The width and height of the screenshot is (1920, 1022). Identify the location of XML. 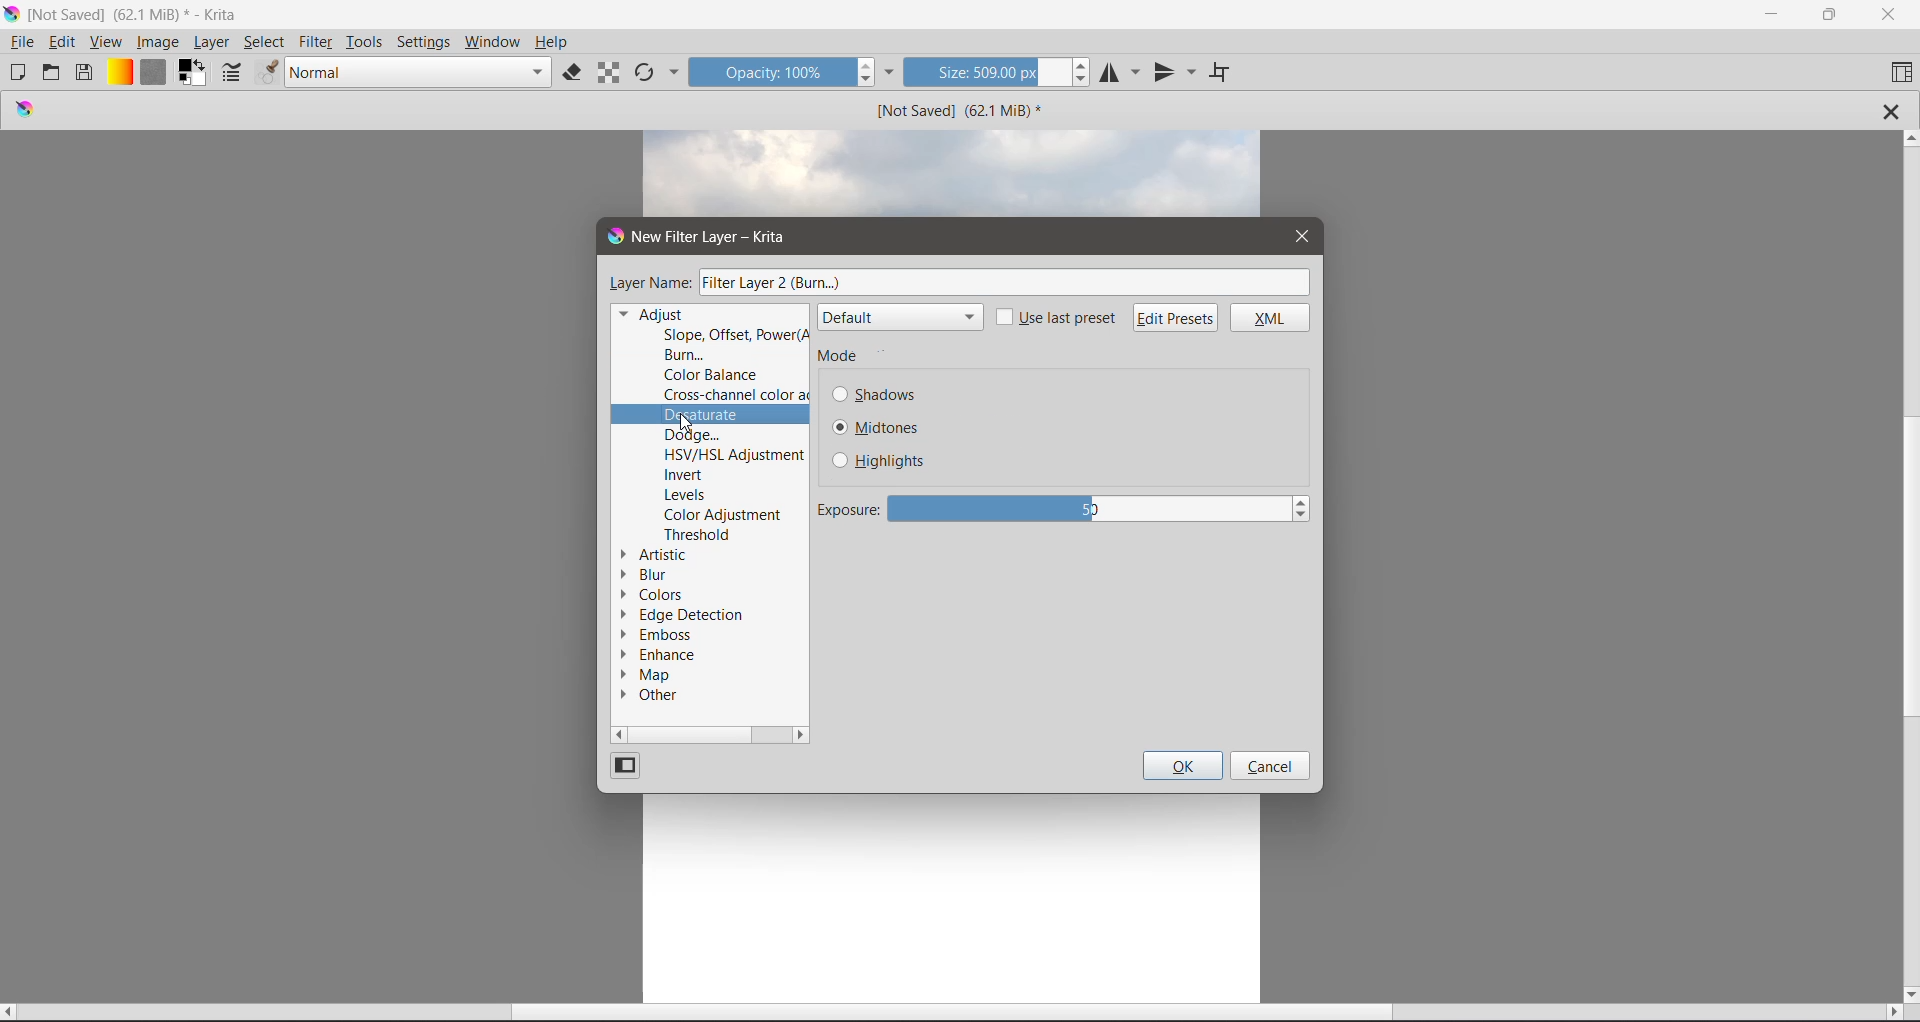
(1270, 317).